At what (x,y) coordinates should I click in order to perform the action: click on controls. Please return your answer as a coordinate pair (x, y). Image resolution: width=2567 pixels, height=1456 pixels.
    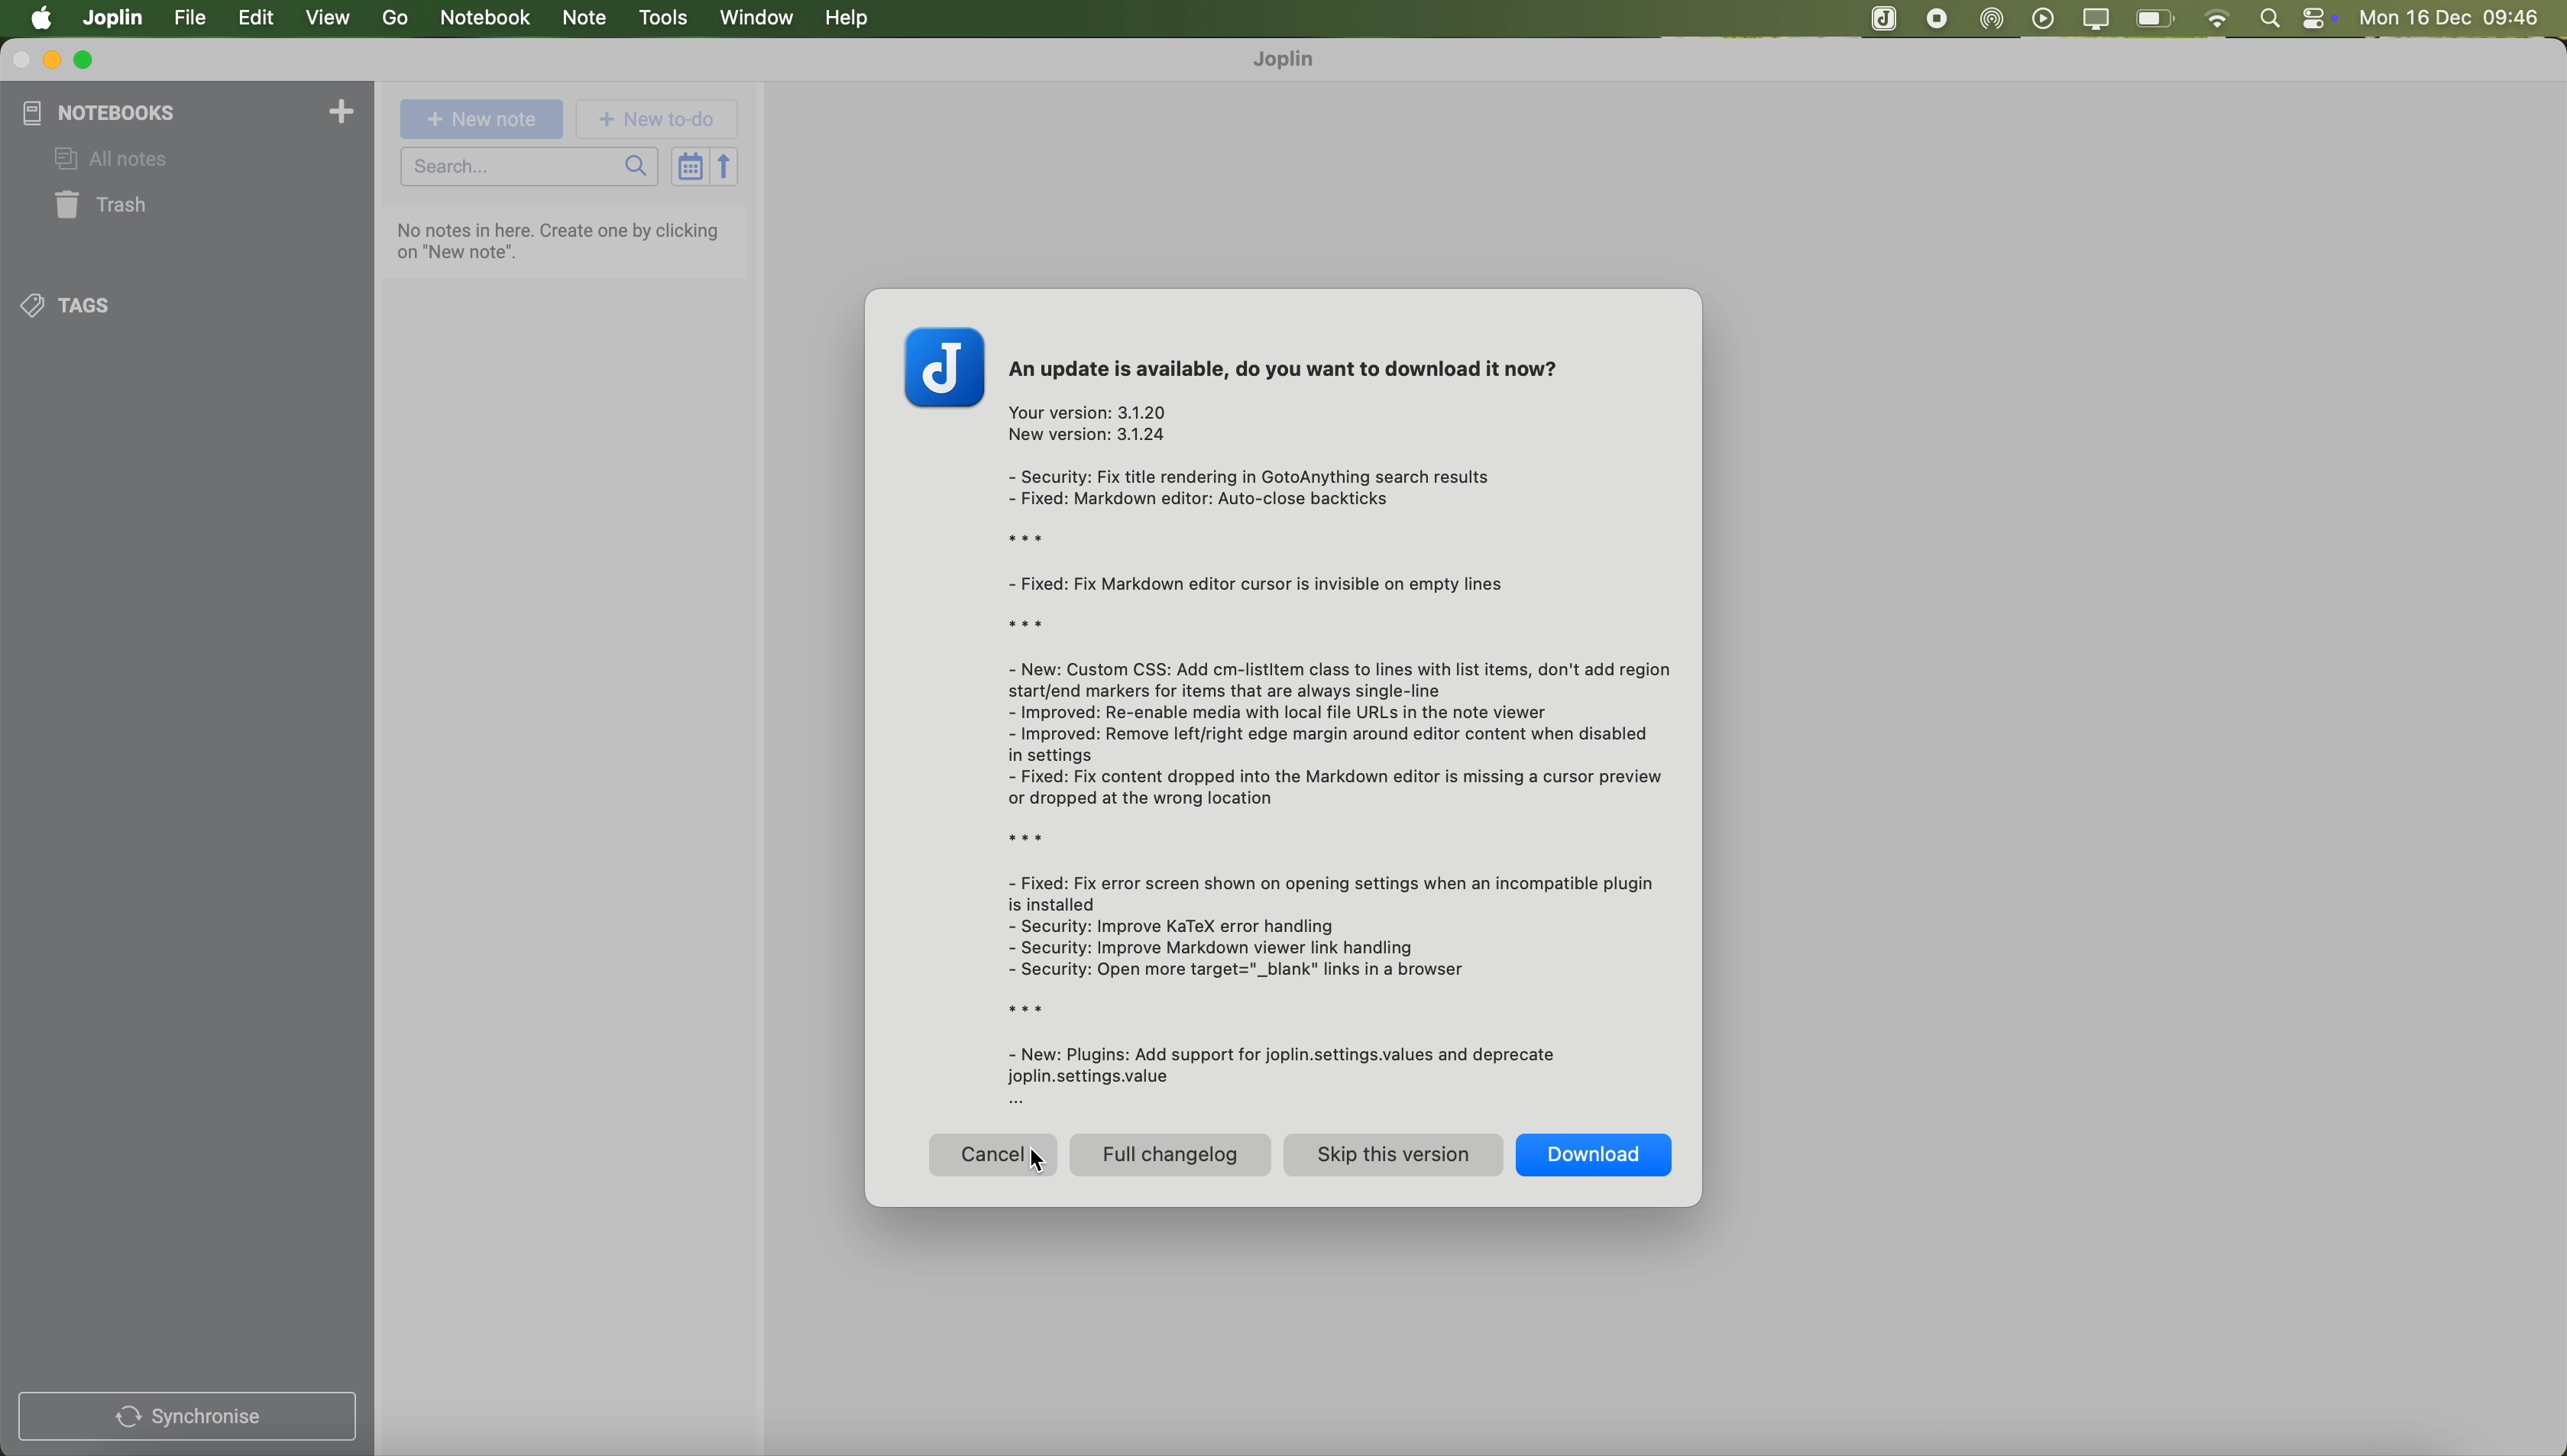
    Looking at the image, I should click on (2326, 19).